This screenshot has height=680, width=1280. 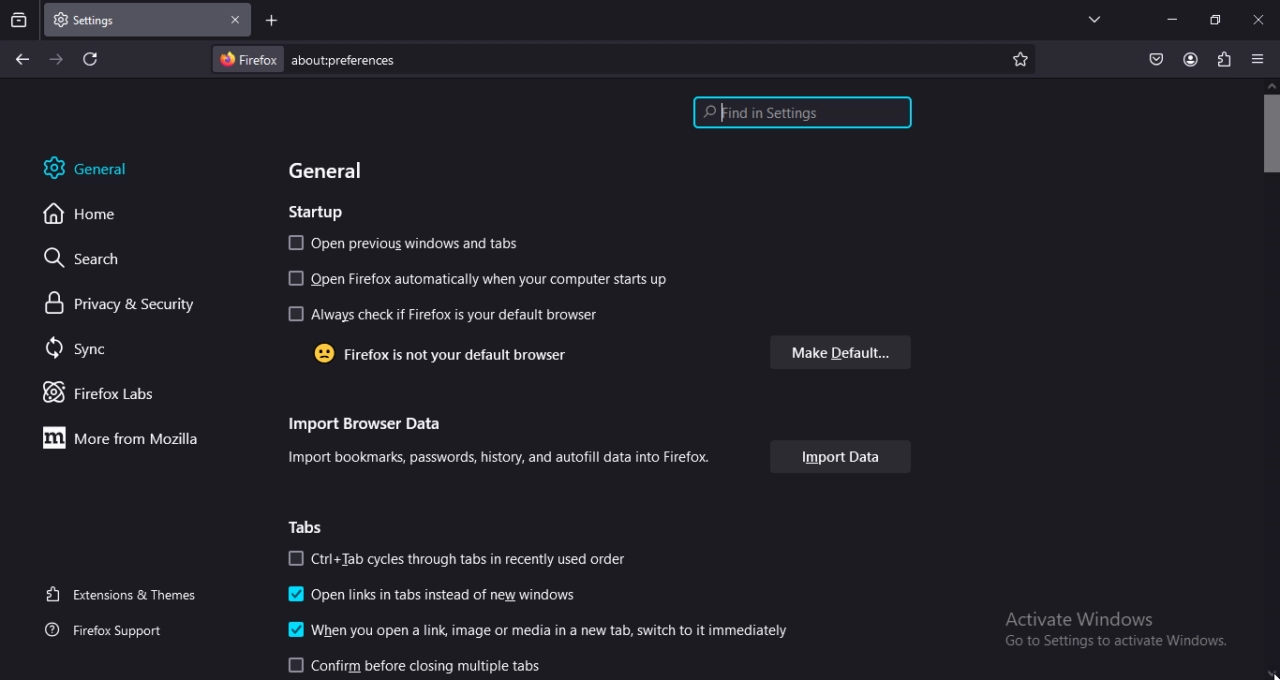 I want to click on privacy& security, so click(x=109, y=303).